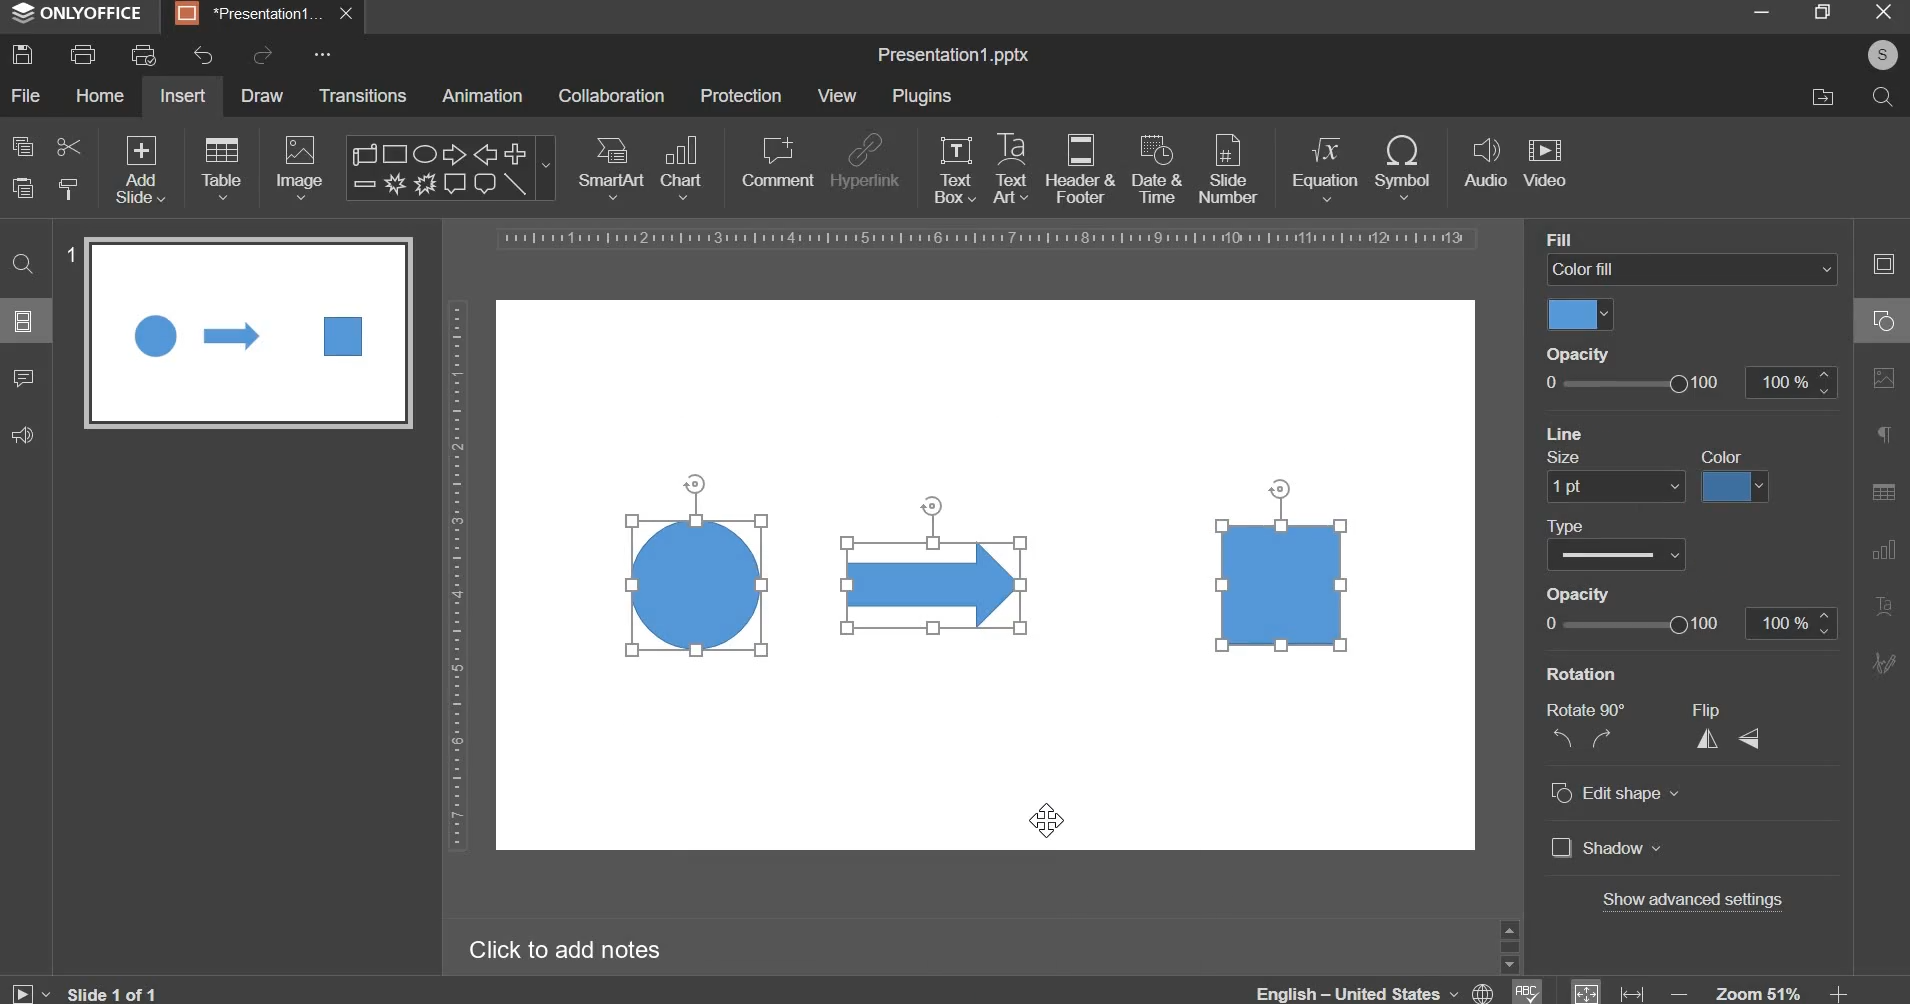 Image resolution: width=1910 pixels, height=1004 pixels. What do you see at coordinates (1592, 710) in the screenshot?
I see `Rotate 90°` at bounding box center [1592, 710].